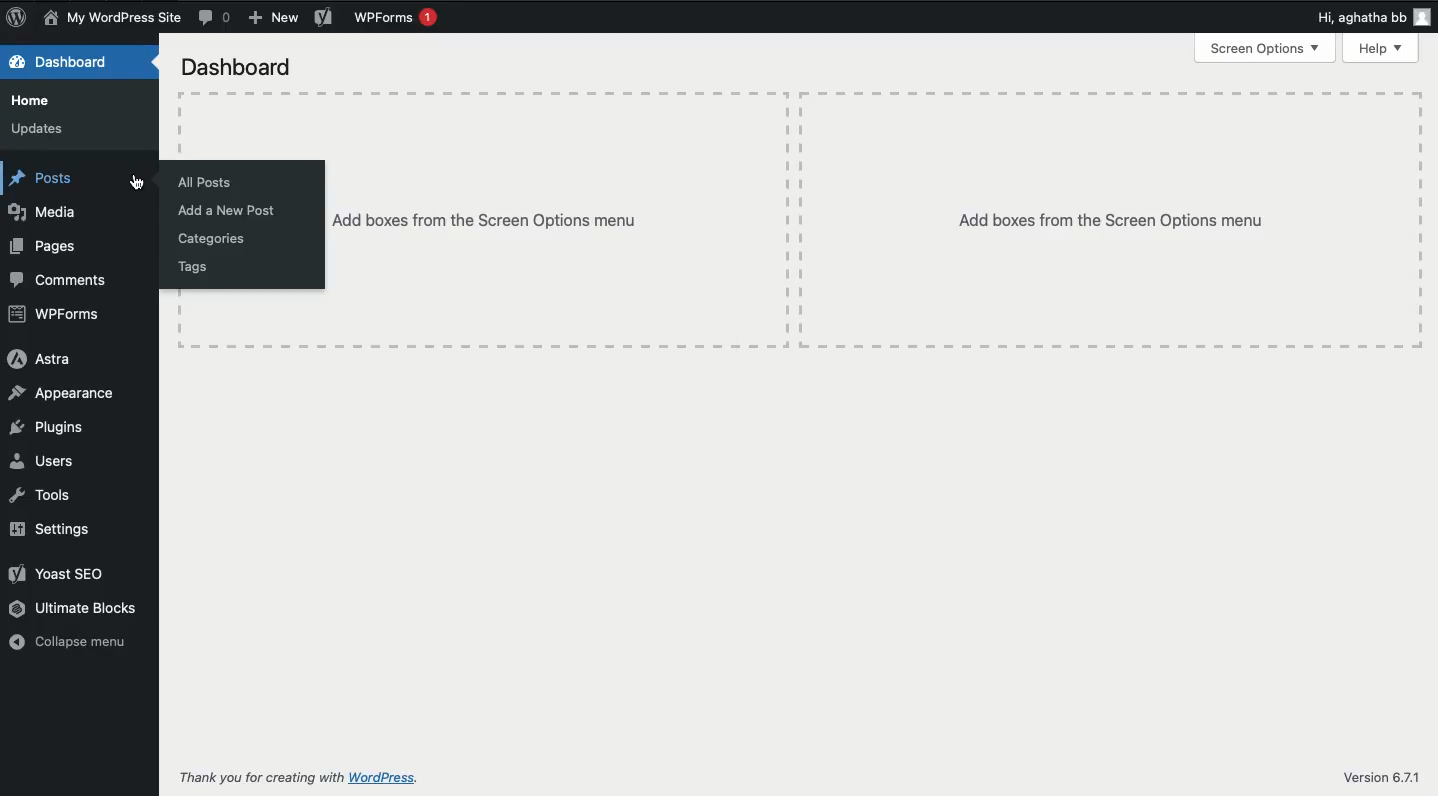 The width and height of the screenshot is (1438, 796). What do you see at coordinates (1109, 220) in the screenshot?
I see `Add boxes from the screen options menu` at bounding box center [1109, 220].